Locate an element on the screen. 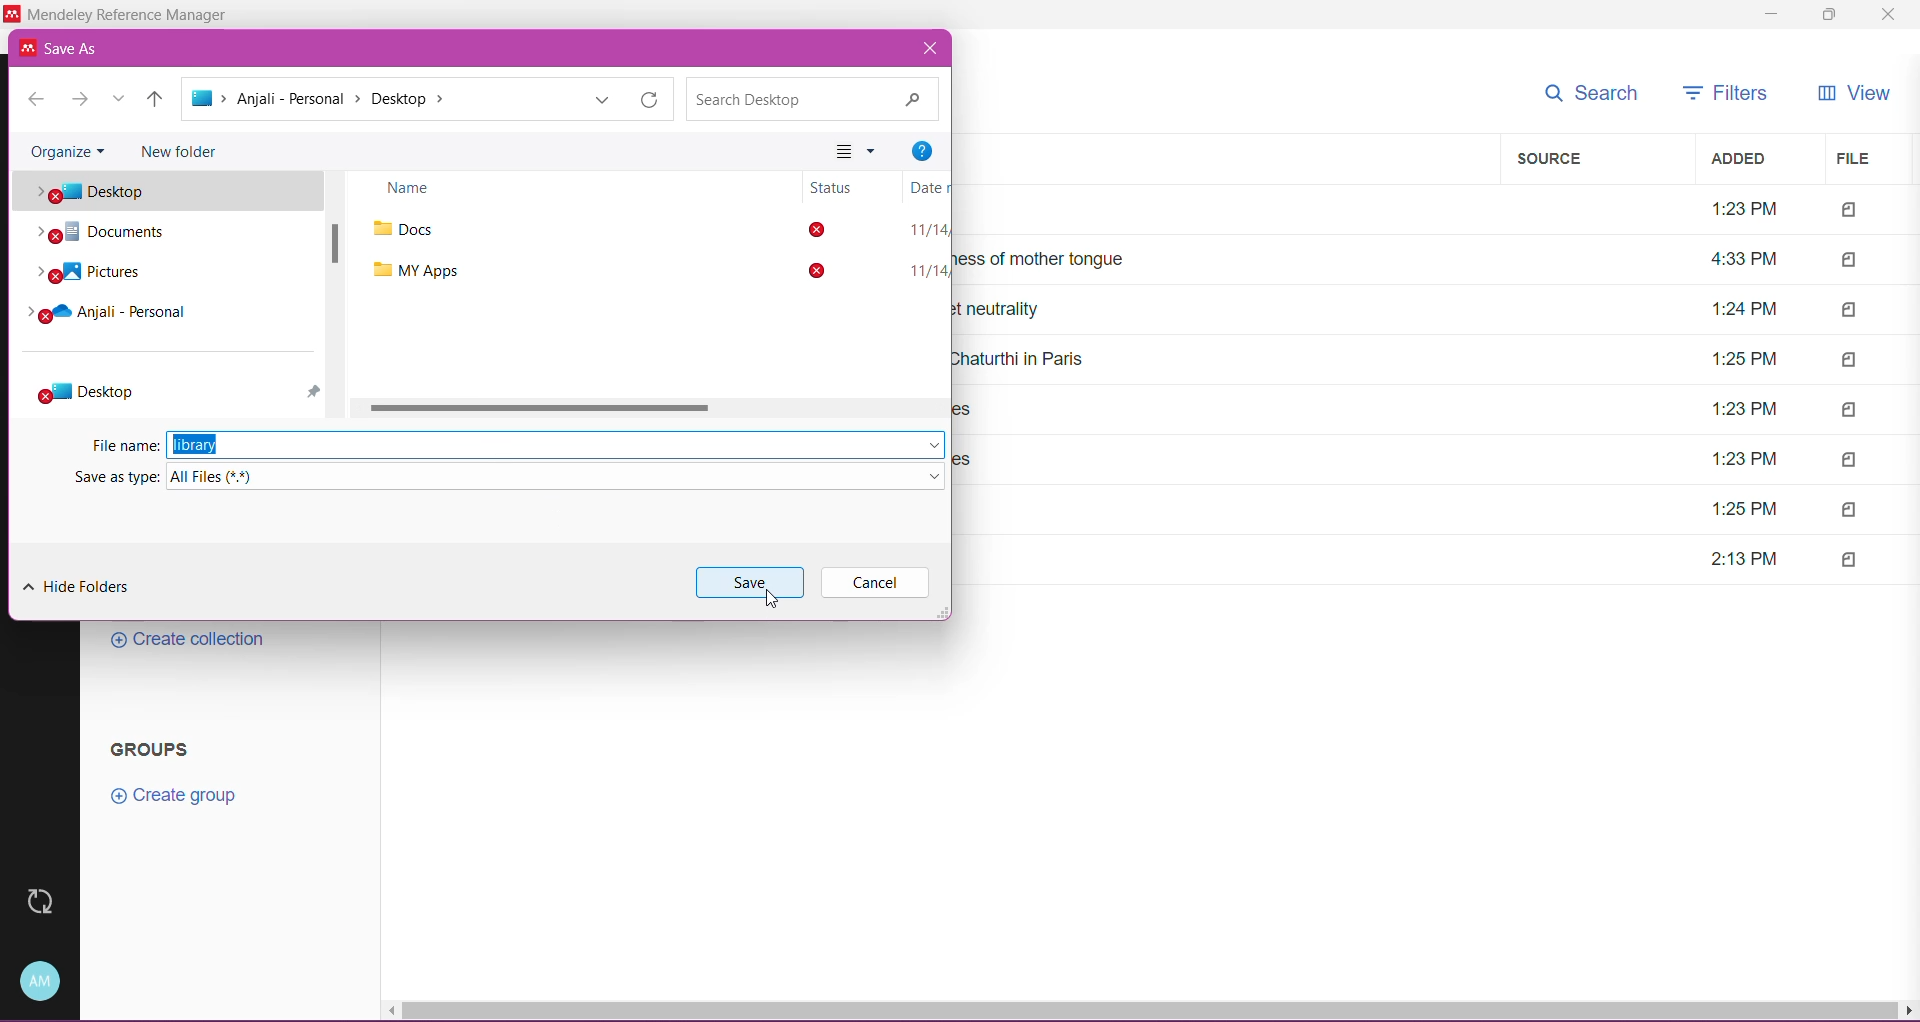 Image resolution: width=1920 pixels, height=1022 pixels. 1:23 PM is located at coordinates (1741, 460).